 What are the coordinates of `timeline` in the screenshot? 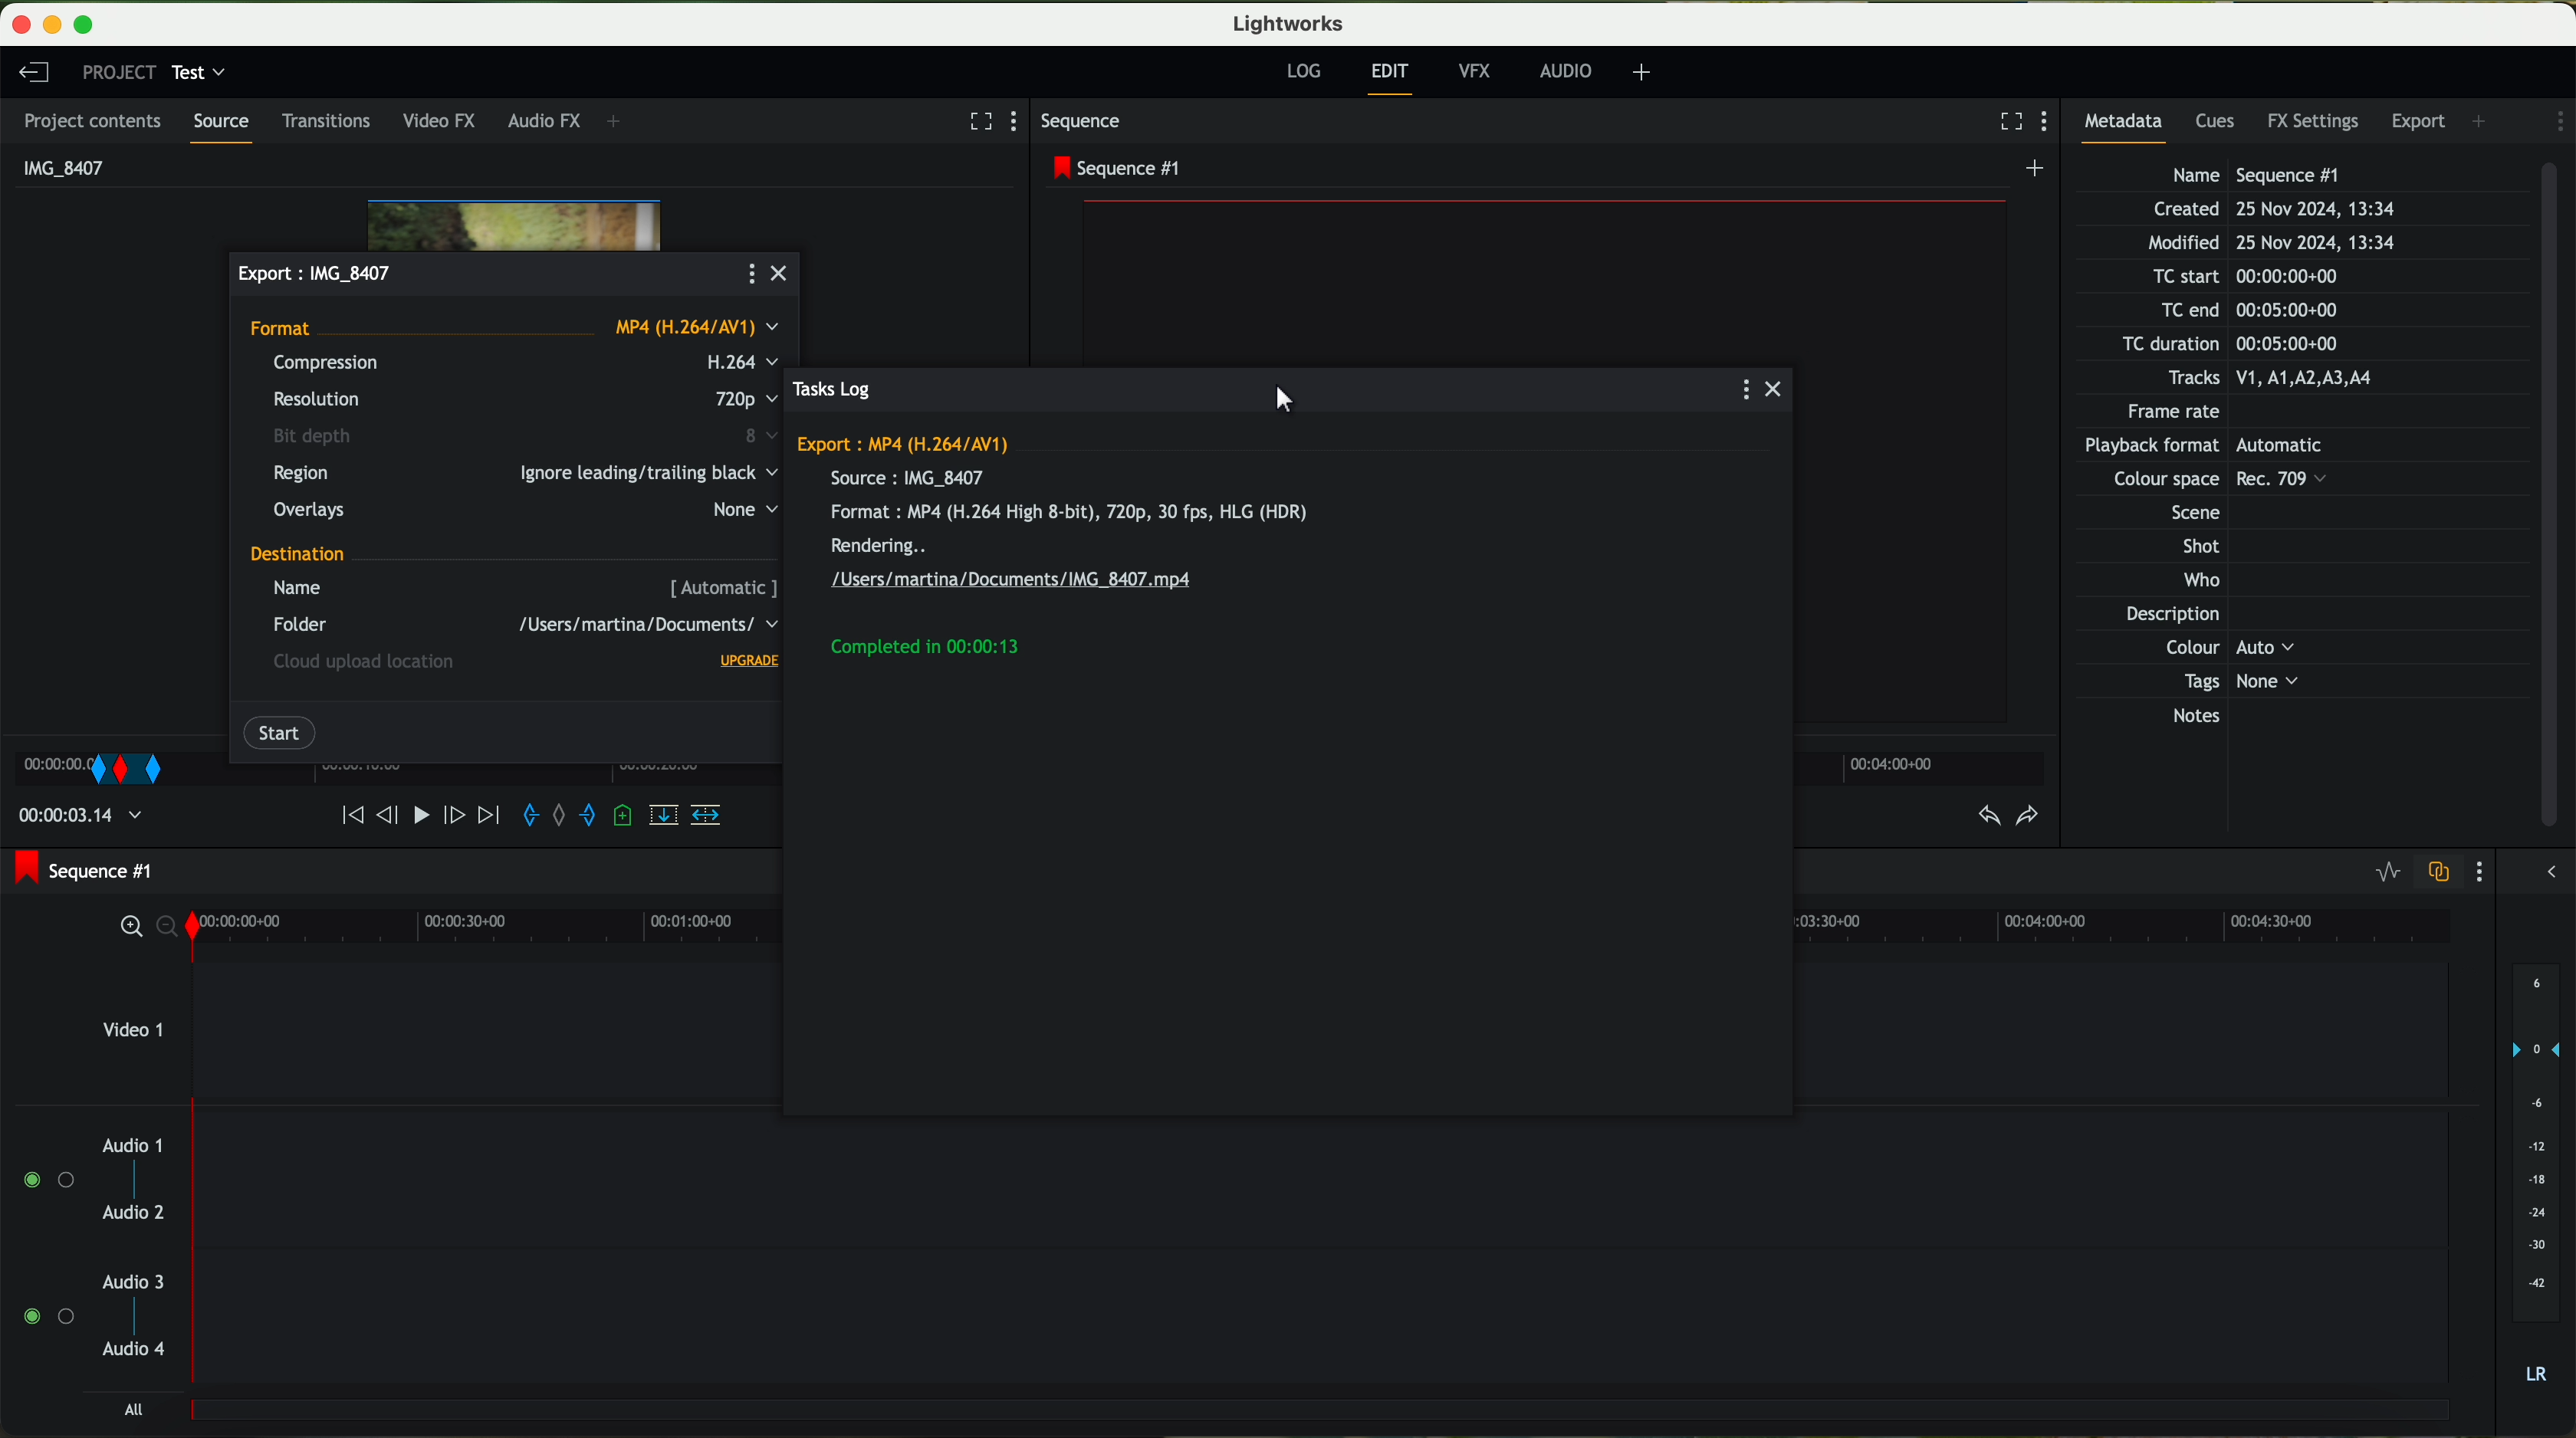 It's located at (1543, 768).